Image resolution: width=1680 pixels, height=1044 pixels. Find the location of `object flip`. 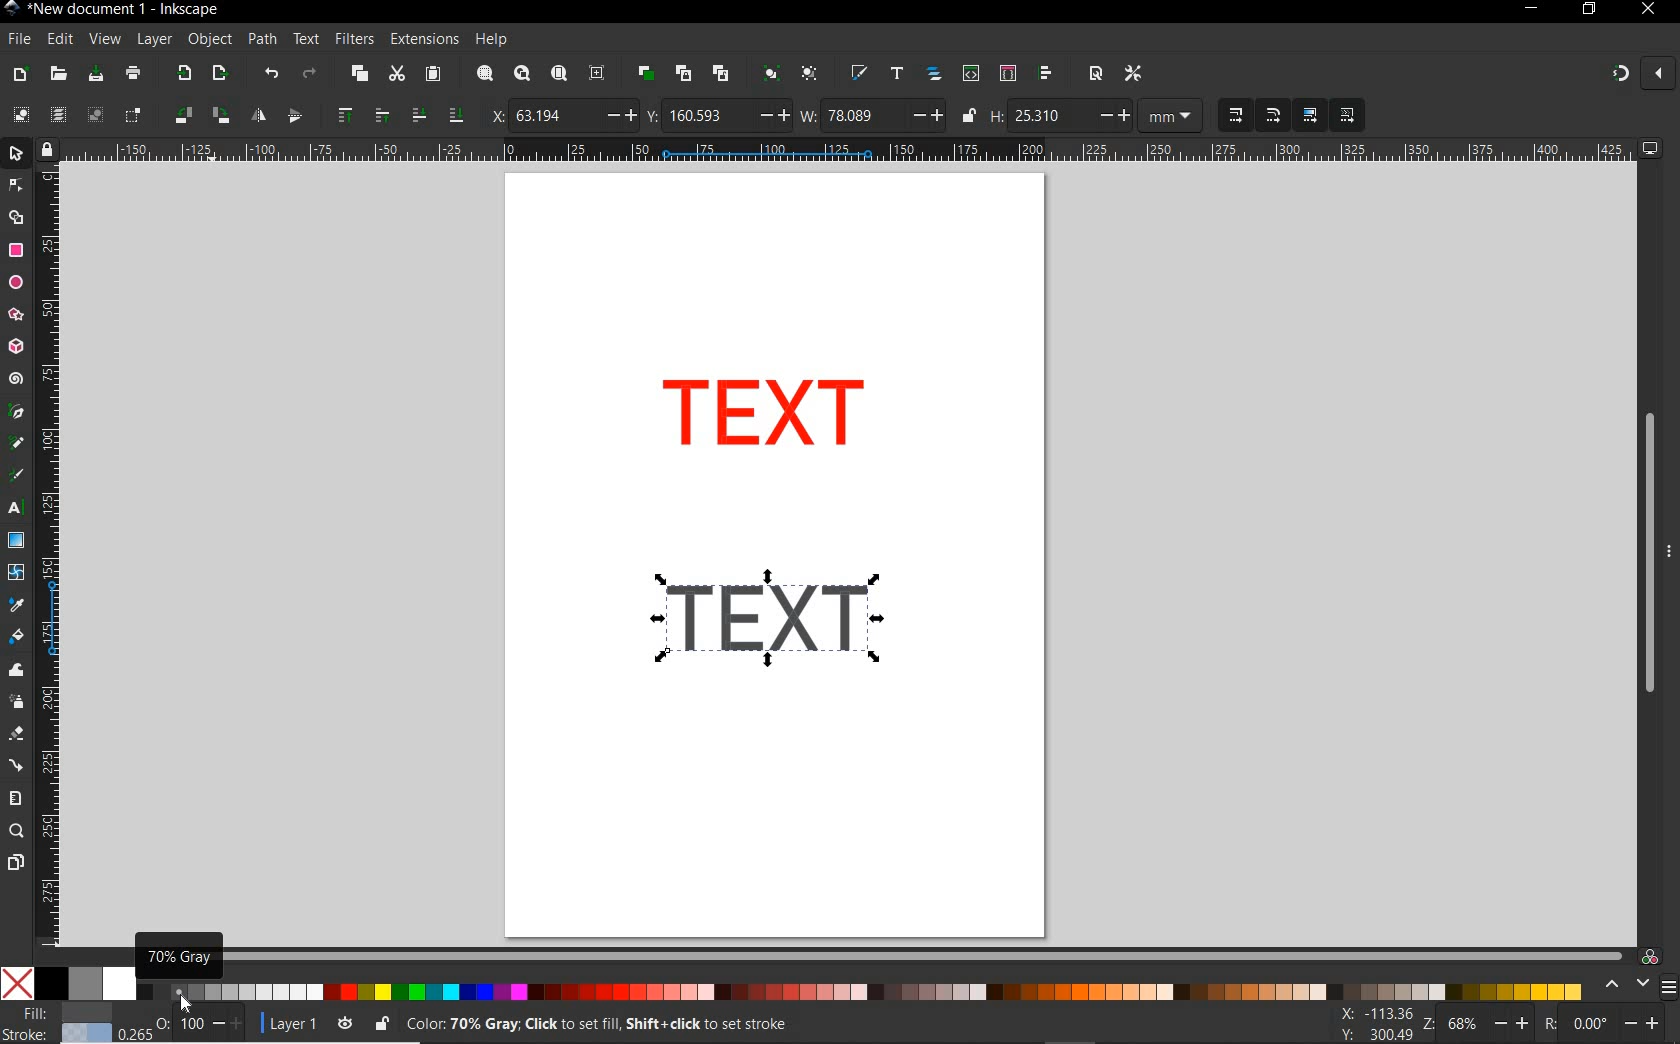

object flip is located at coordinates (274, 116).